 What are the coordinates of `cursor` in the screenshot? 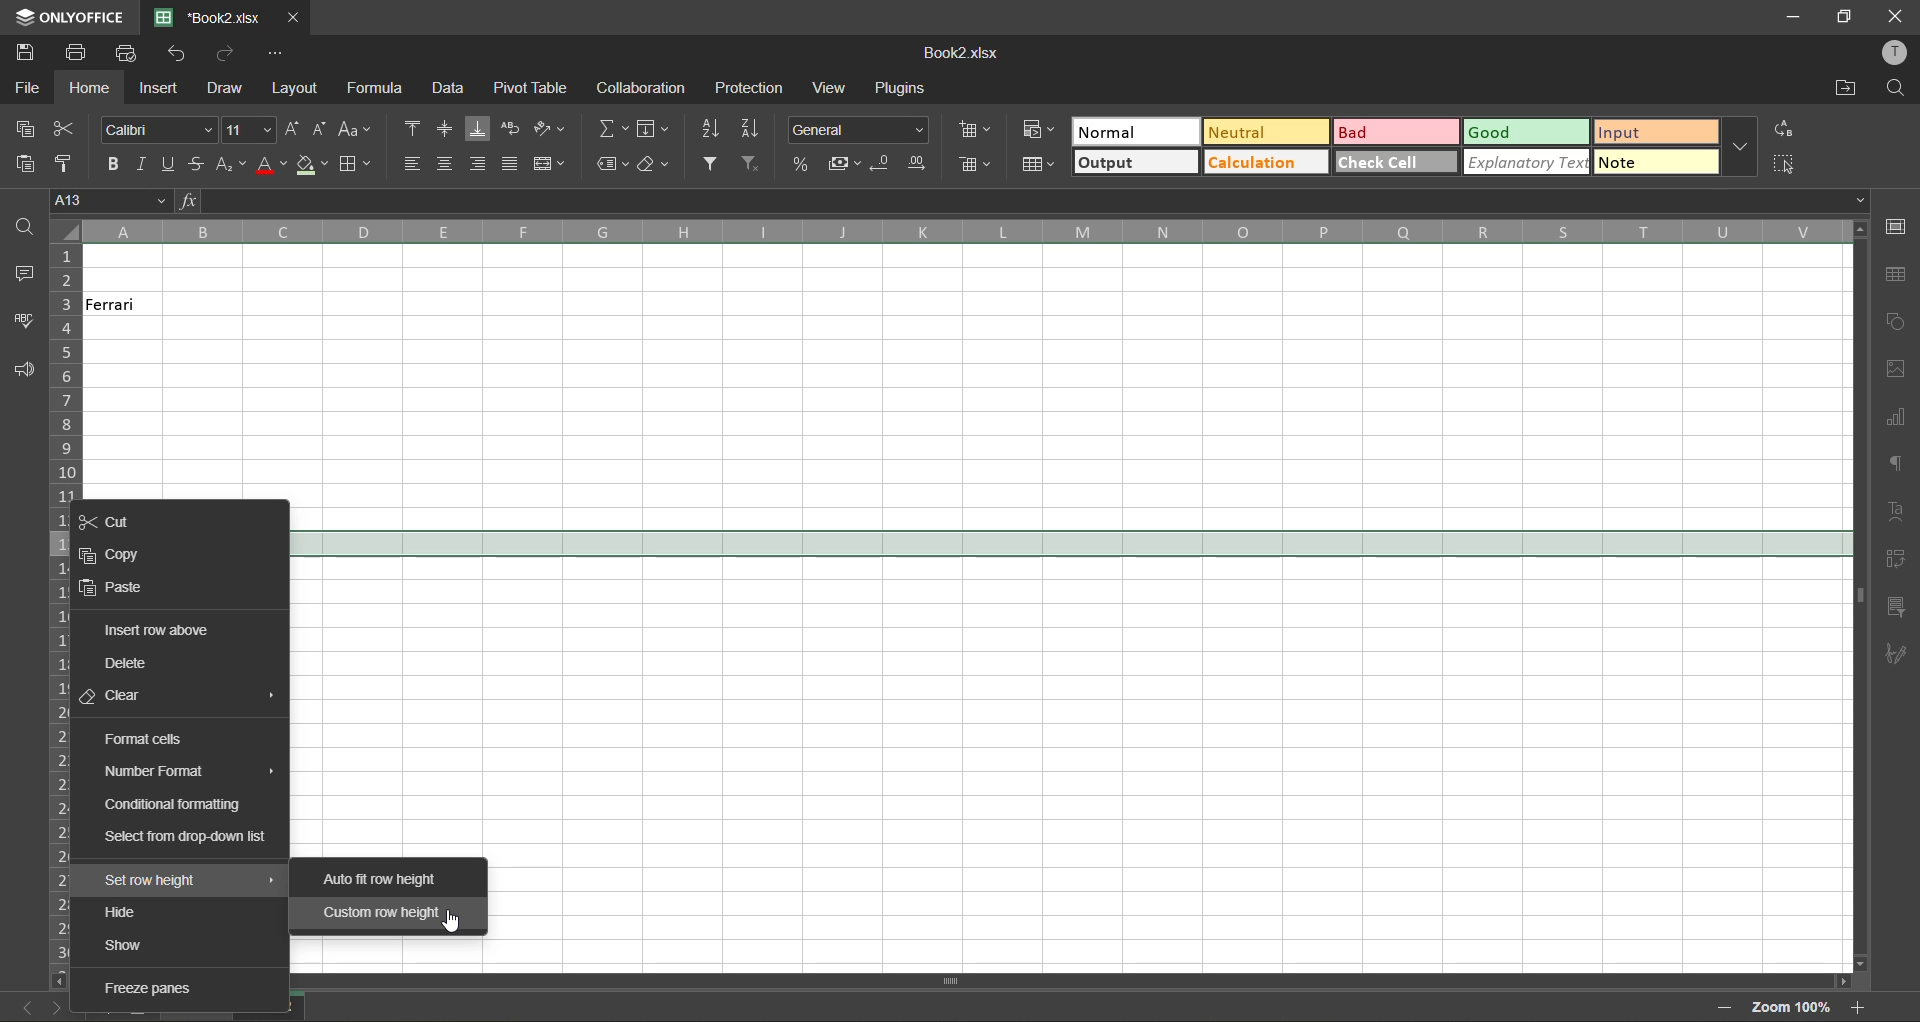 It's located at (453, 923).